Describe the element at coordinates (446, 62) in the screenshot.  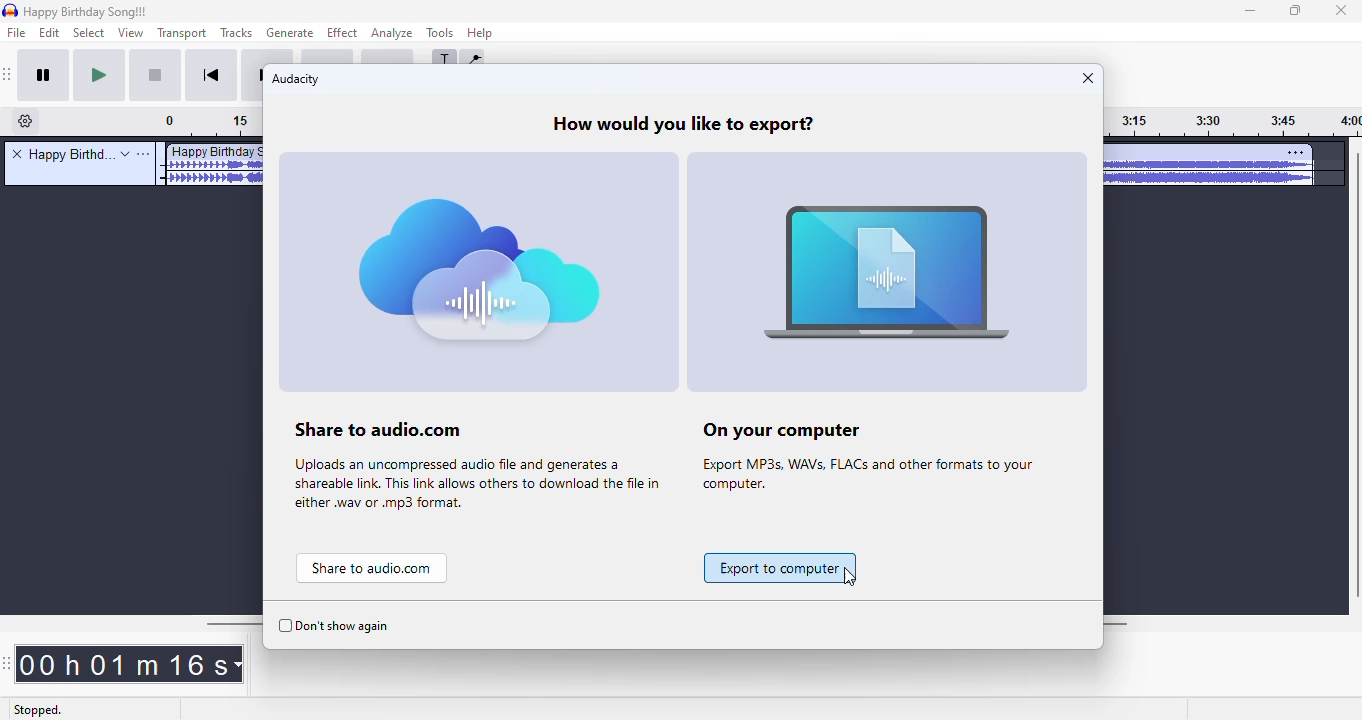
I see `selection tool` at that location.